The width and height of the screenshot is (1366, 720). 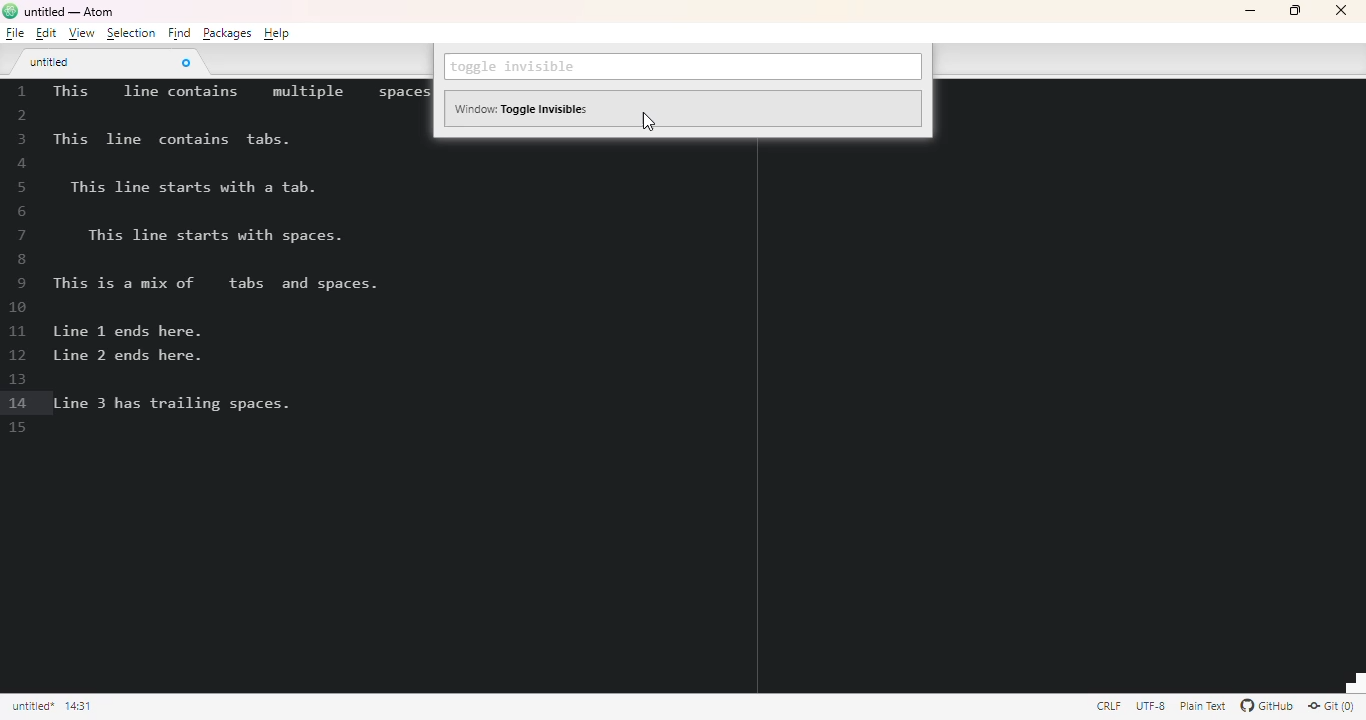 I want to click on file uses CRLF file endings, so click(x=1109, y=705).